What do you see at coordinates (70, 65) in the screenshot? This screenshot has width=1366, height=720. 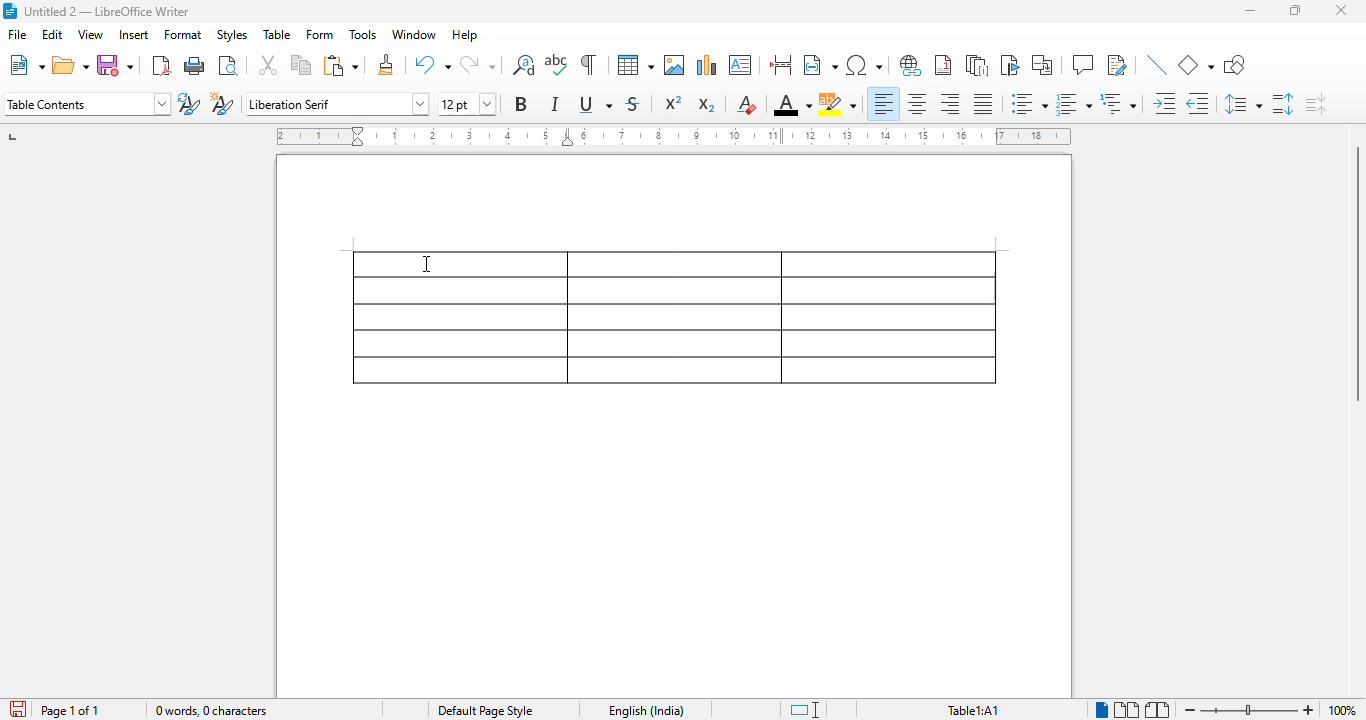 I see `open` at bounding box center [70, 65].